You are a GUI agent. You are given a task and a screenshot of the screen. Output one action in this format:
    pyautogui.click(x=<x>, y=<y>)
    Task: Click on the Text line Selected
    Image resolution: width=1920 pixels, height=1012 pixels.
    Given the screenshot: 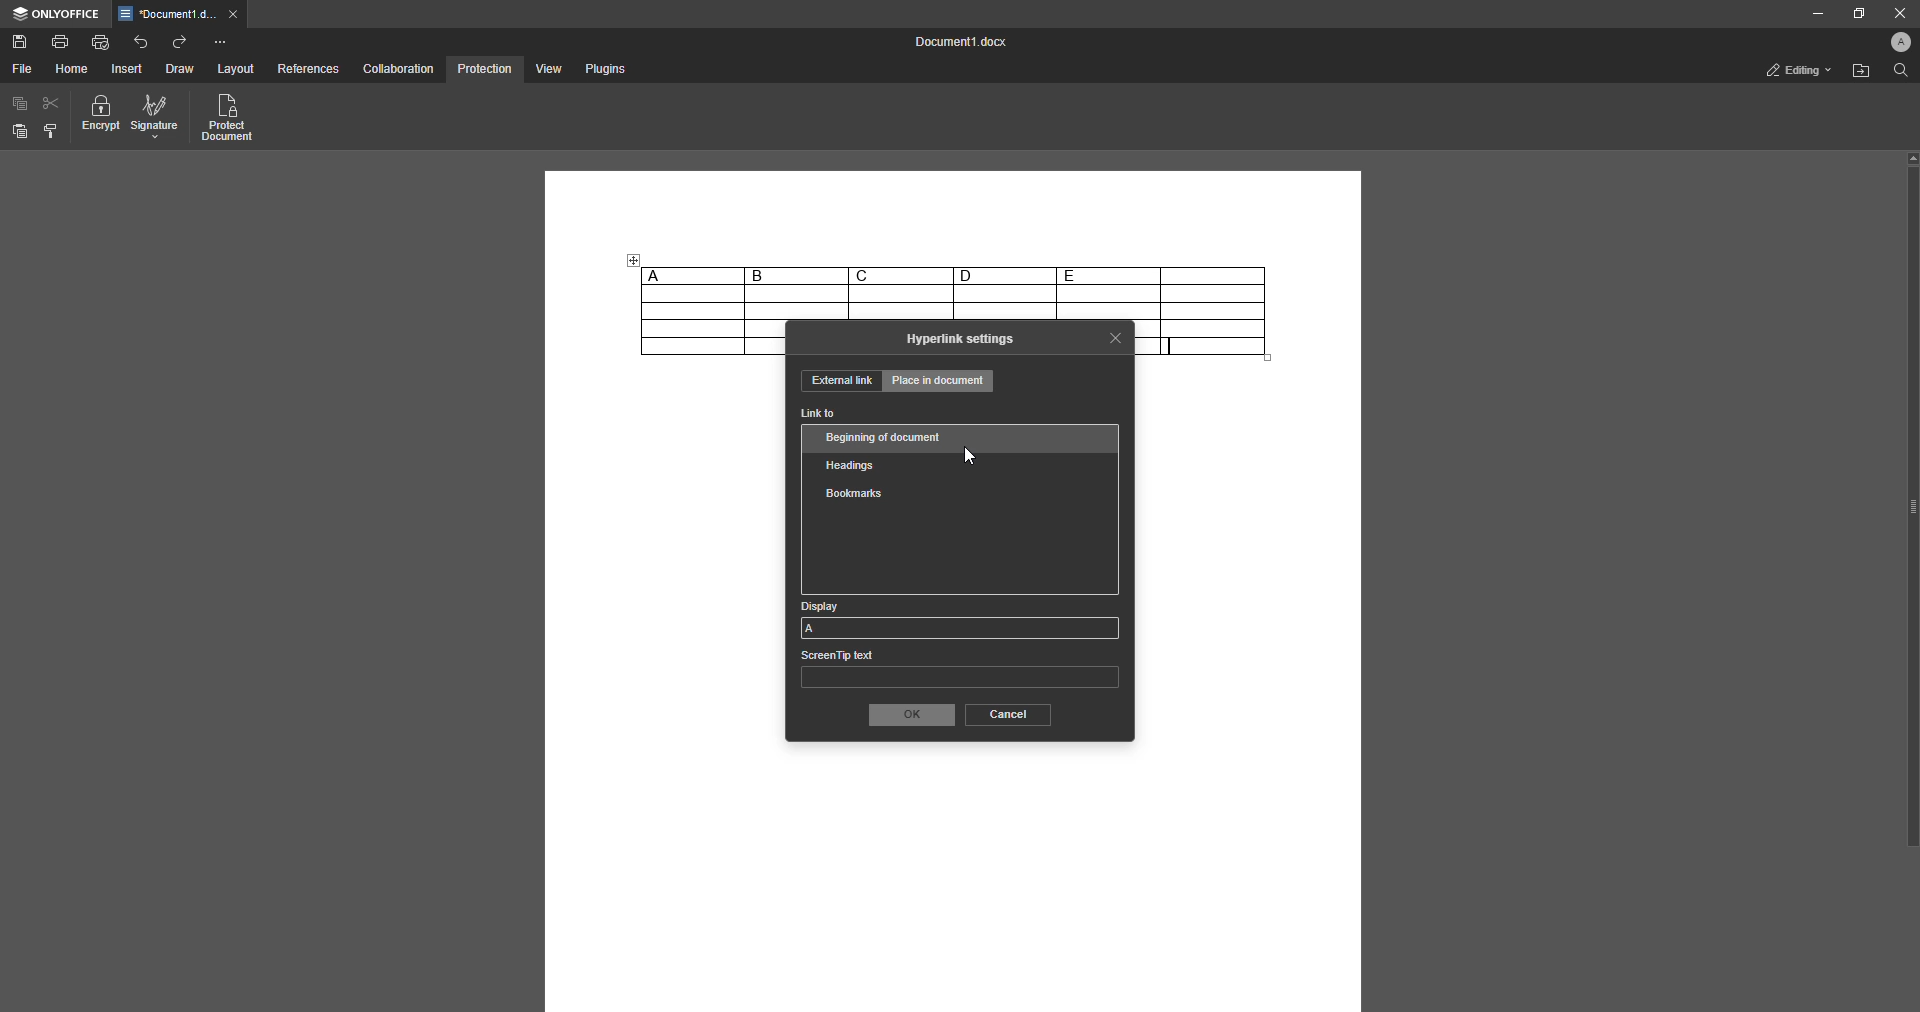 What is the action you would take?
    pyautogui.click(x=1172, y=346)
    